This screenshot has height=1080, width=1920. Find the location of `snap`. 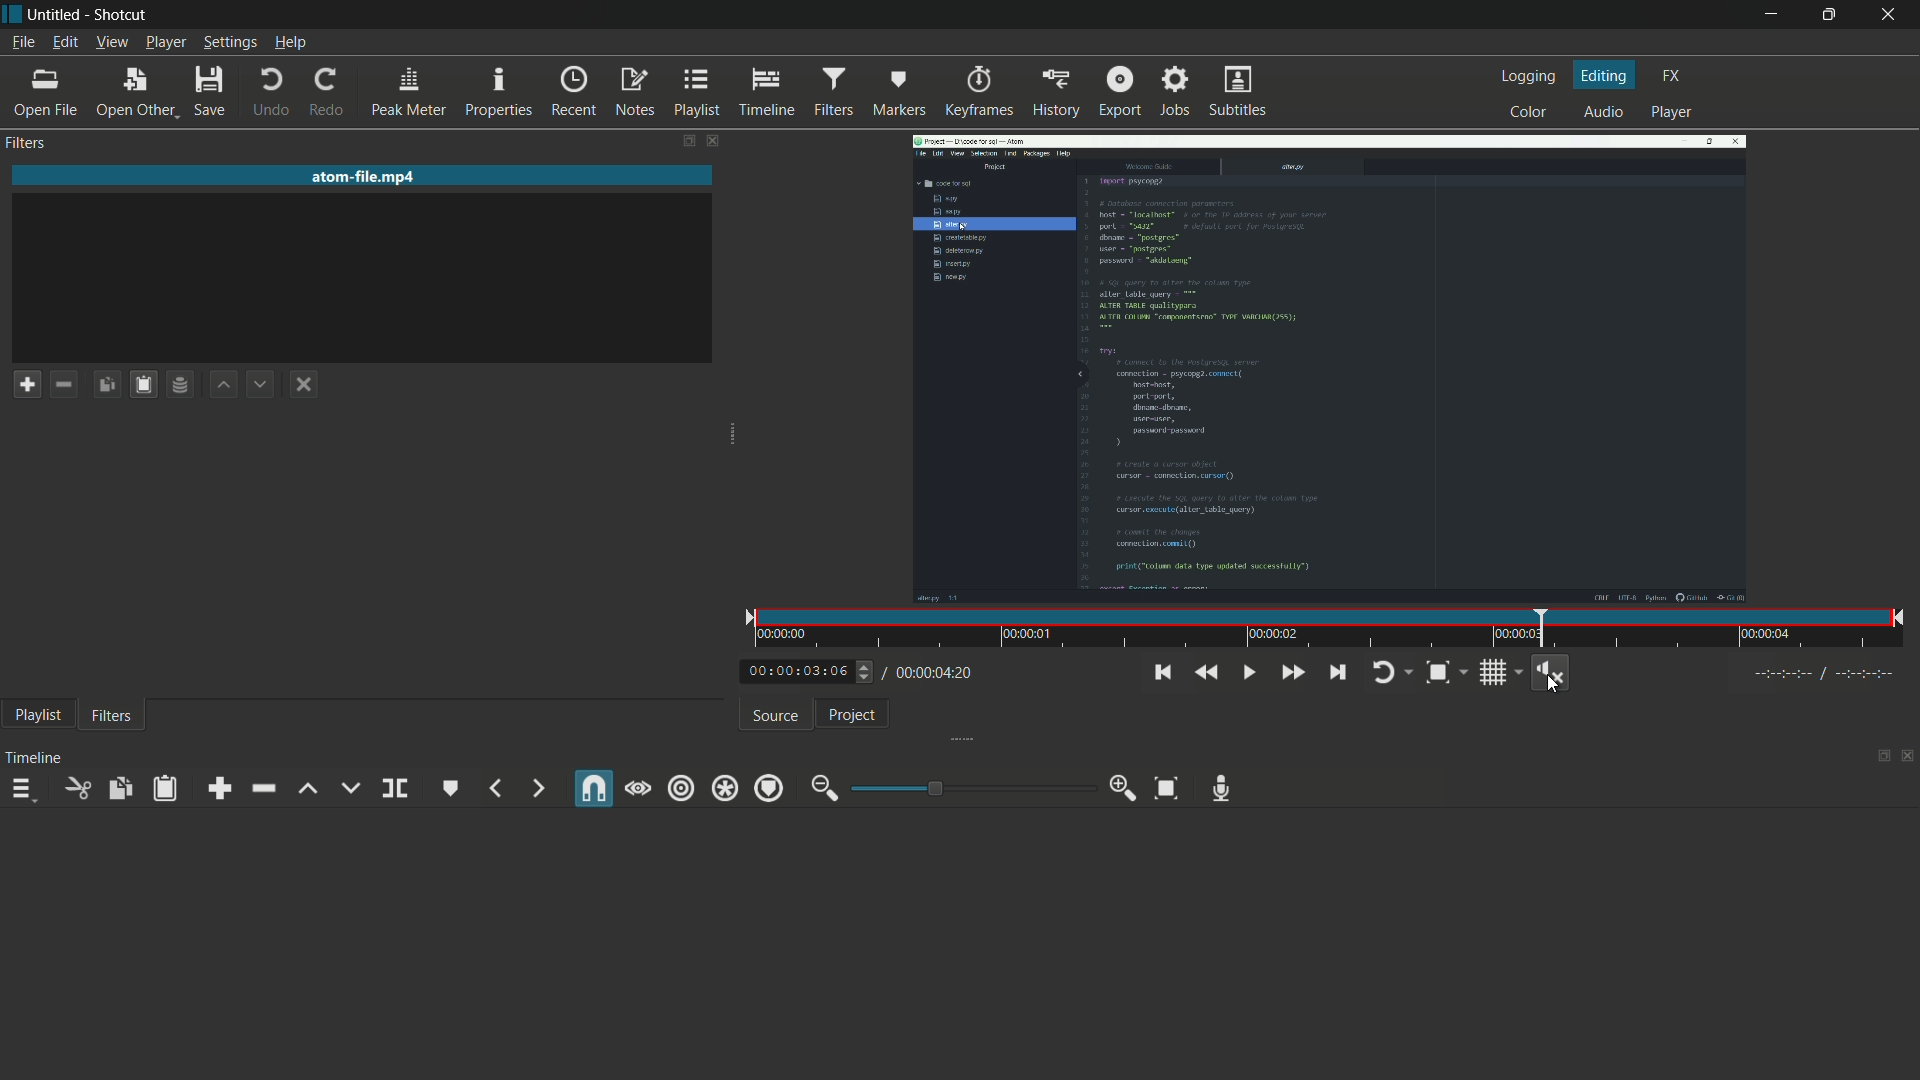

snap is located at coordinates (592, 789).